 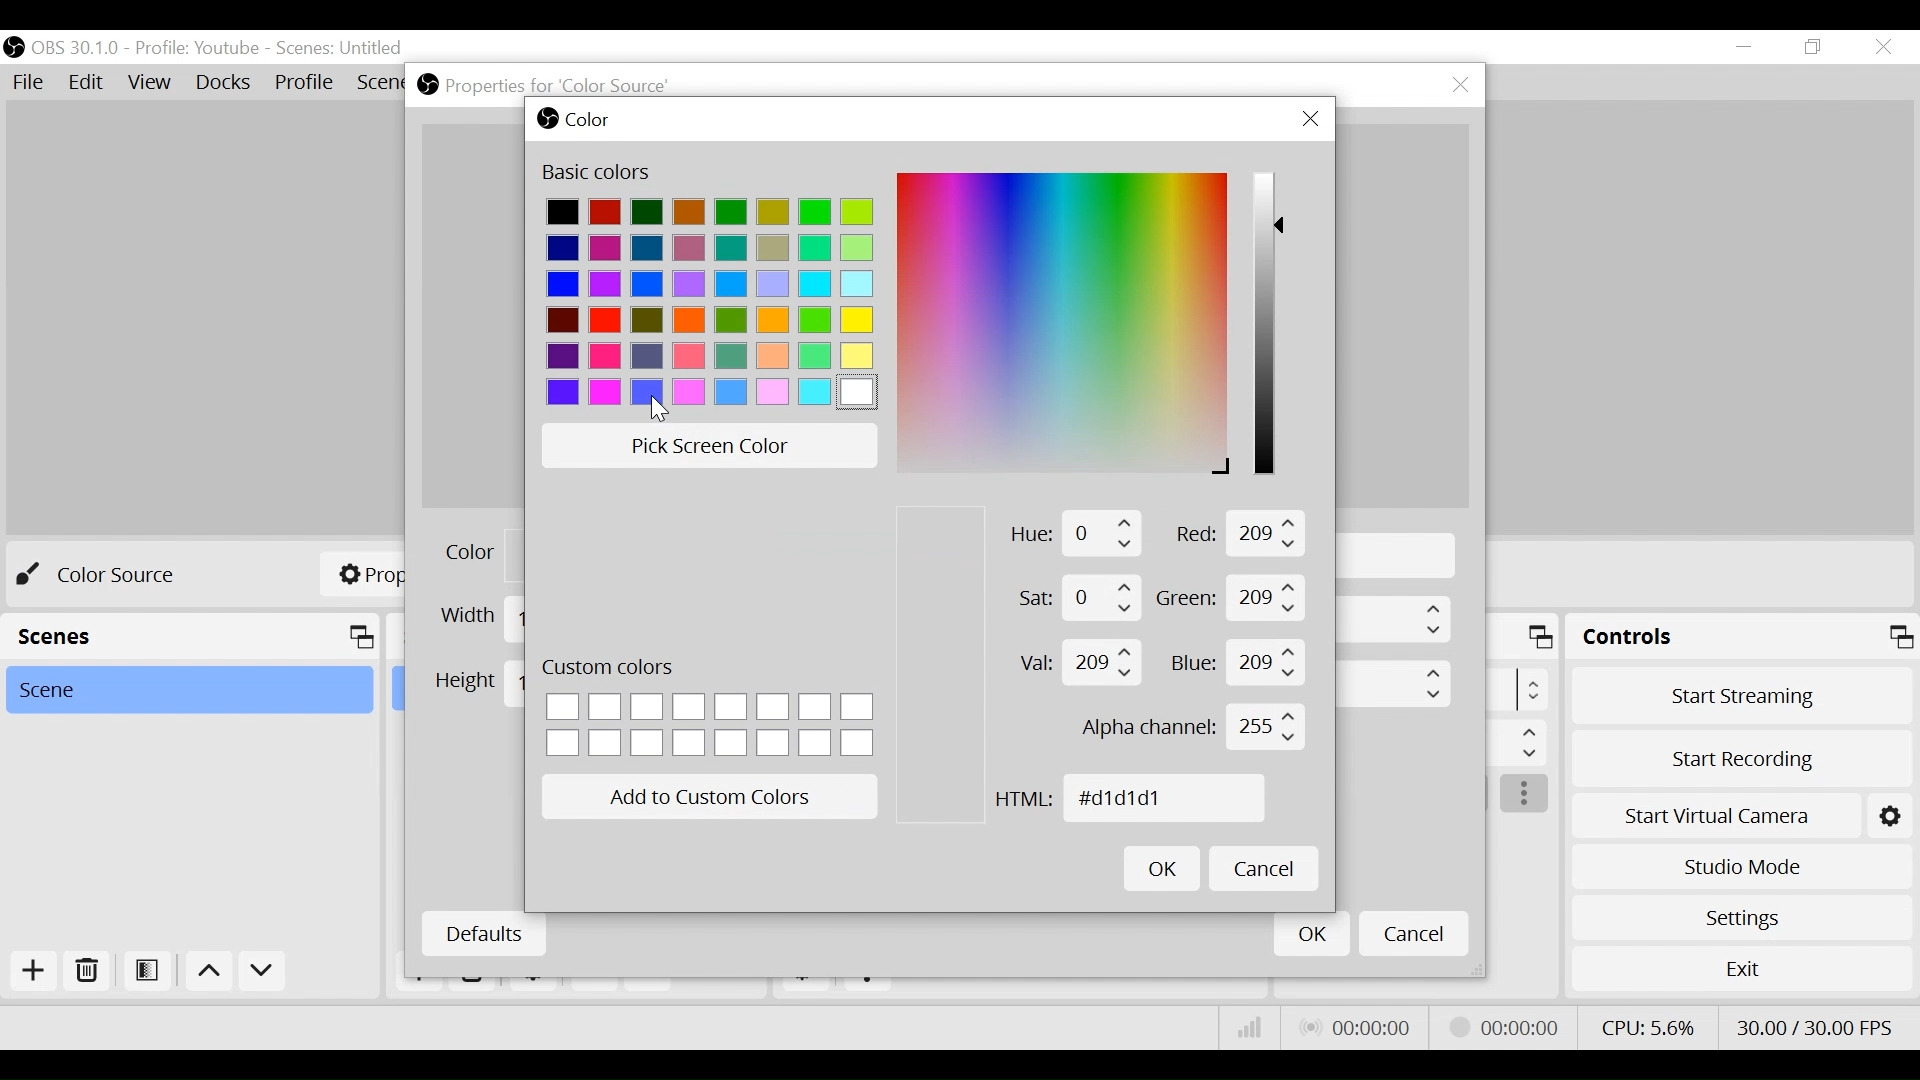 What do you see at coordinates (1741, 867) in the screenshot?
I see `Studio Mode` at bounding box center [1741, 867].